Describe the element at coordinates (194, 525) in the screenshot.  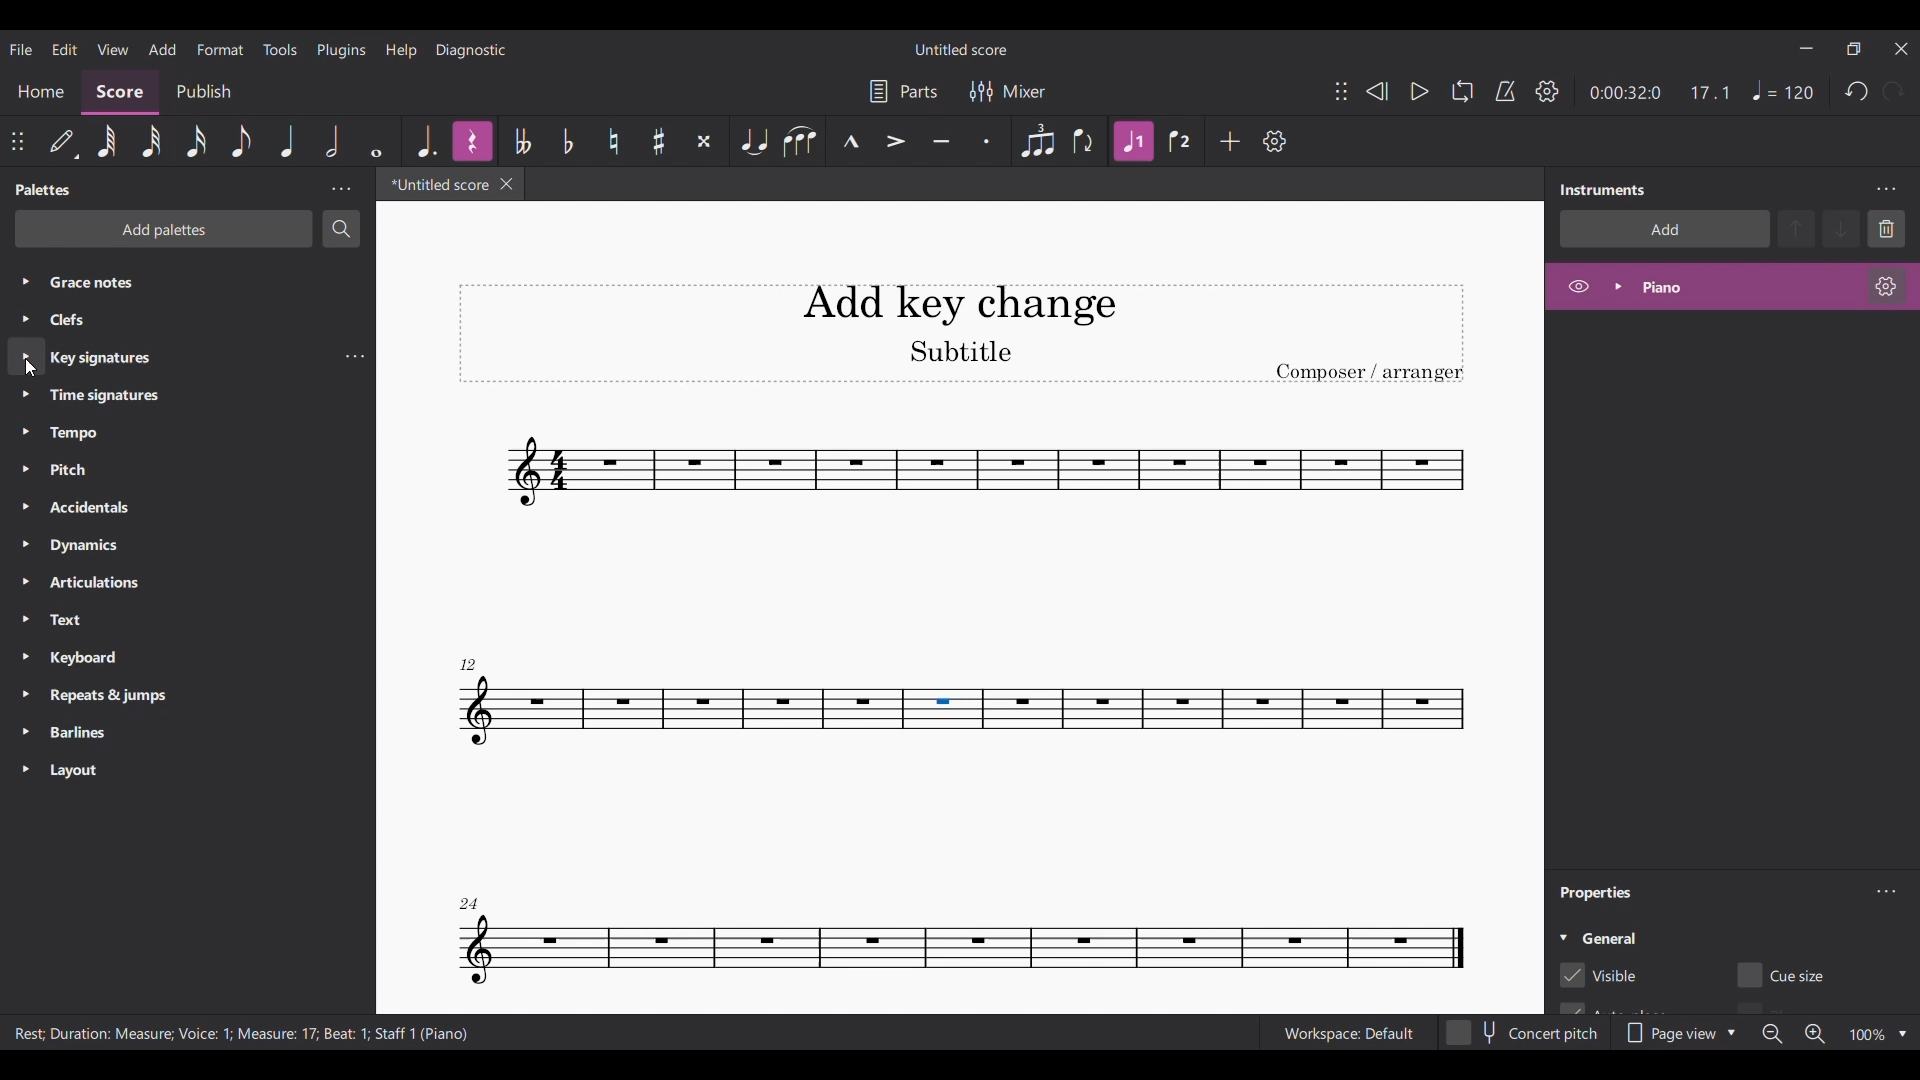
I see `Palettes listed under all Palettes` at that location.